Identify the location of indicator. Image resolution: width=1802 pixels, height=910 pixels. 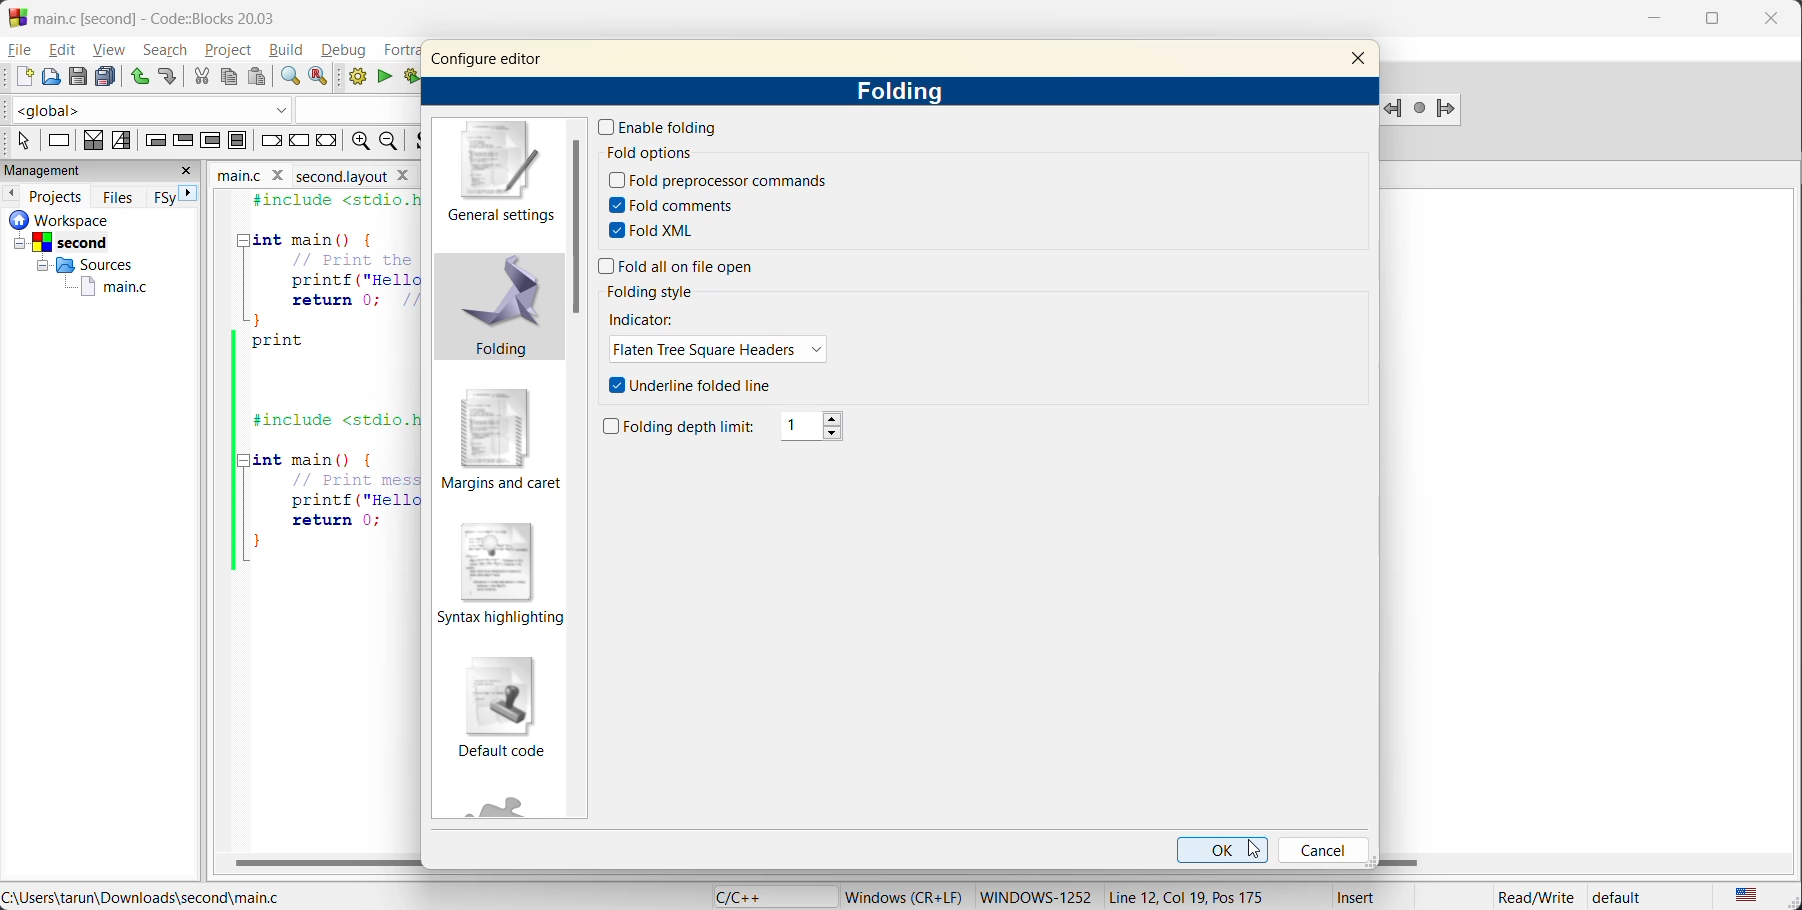
(652, 319).